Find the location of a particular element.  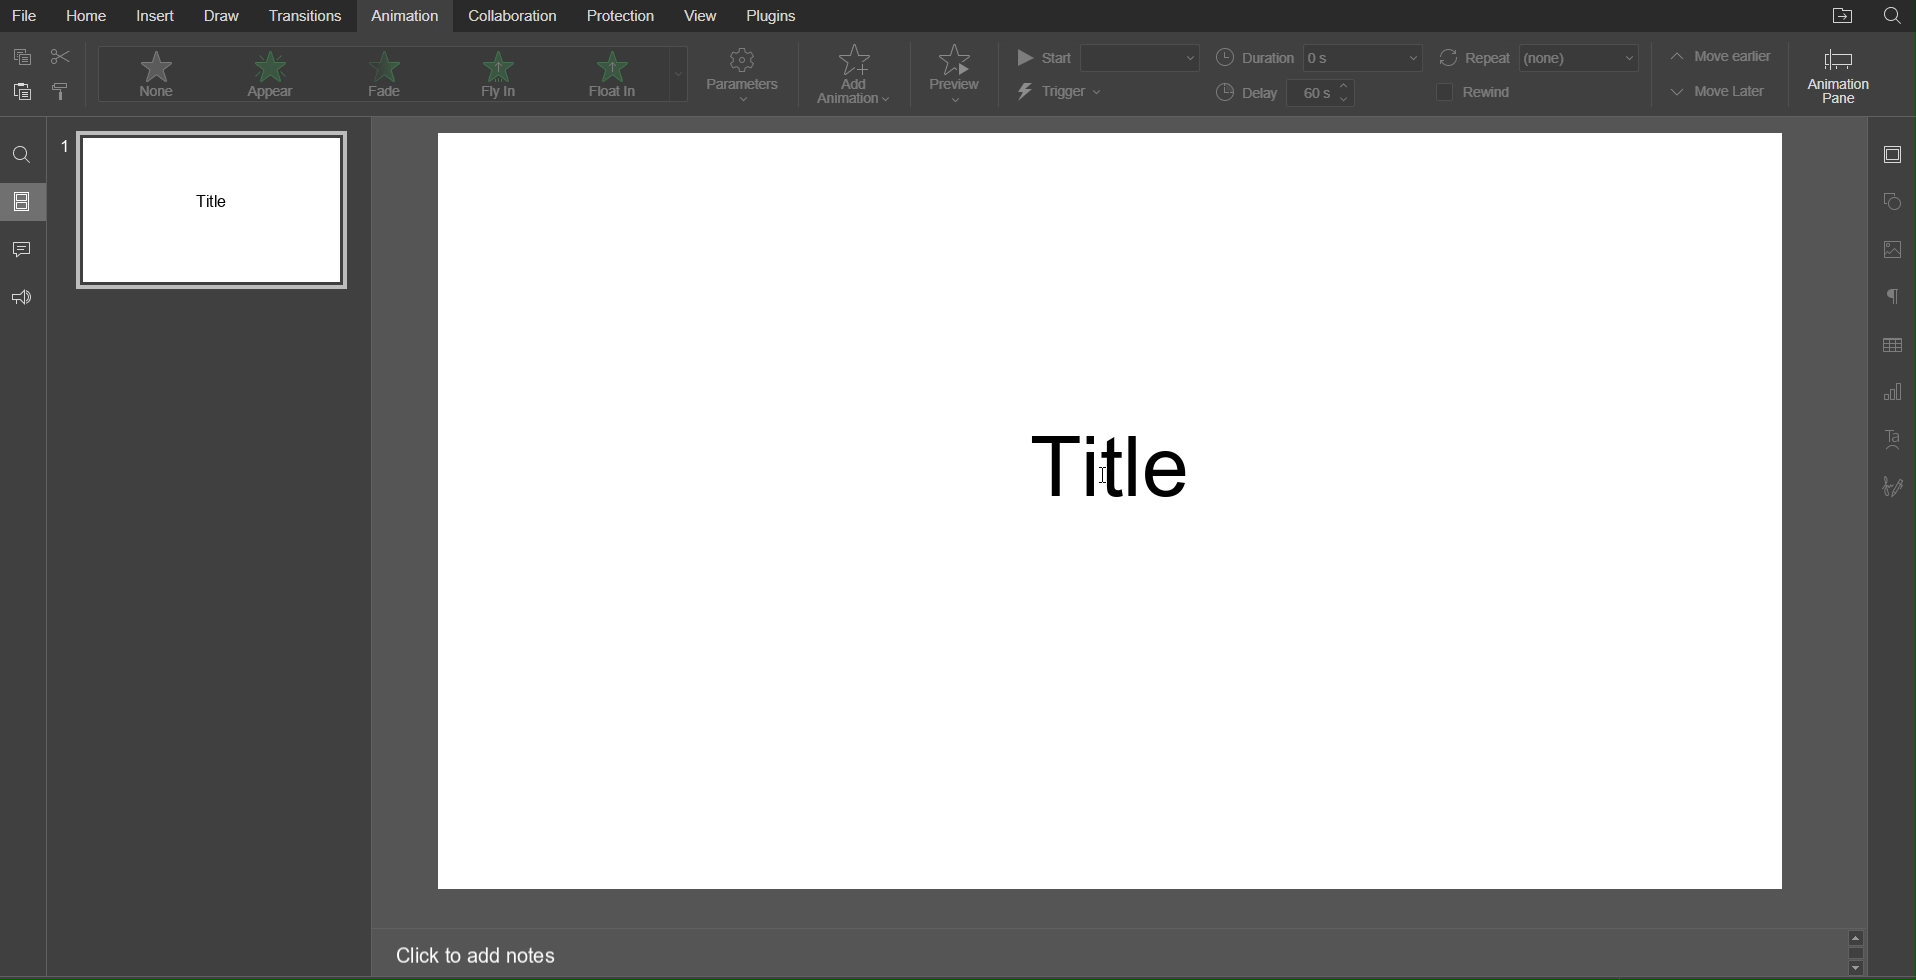

Search is located at coordinates (24, 153).